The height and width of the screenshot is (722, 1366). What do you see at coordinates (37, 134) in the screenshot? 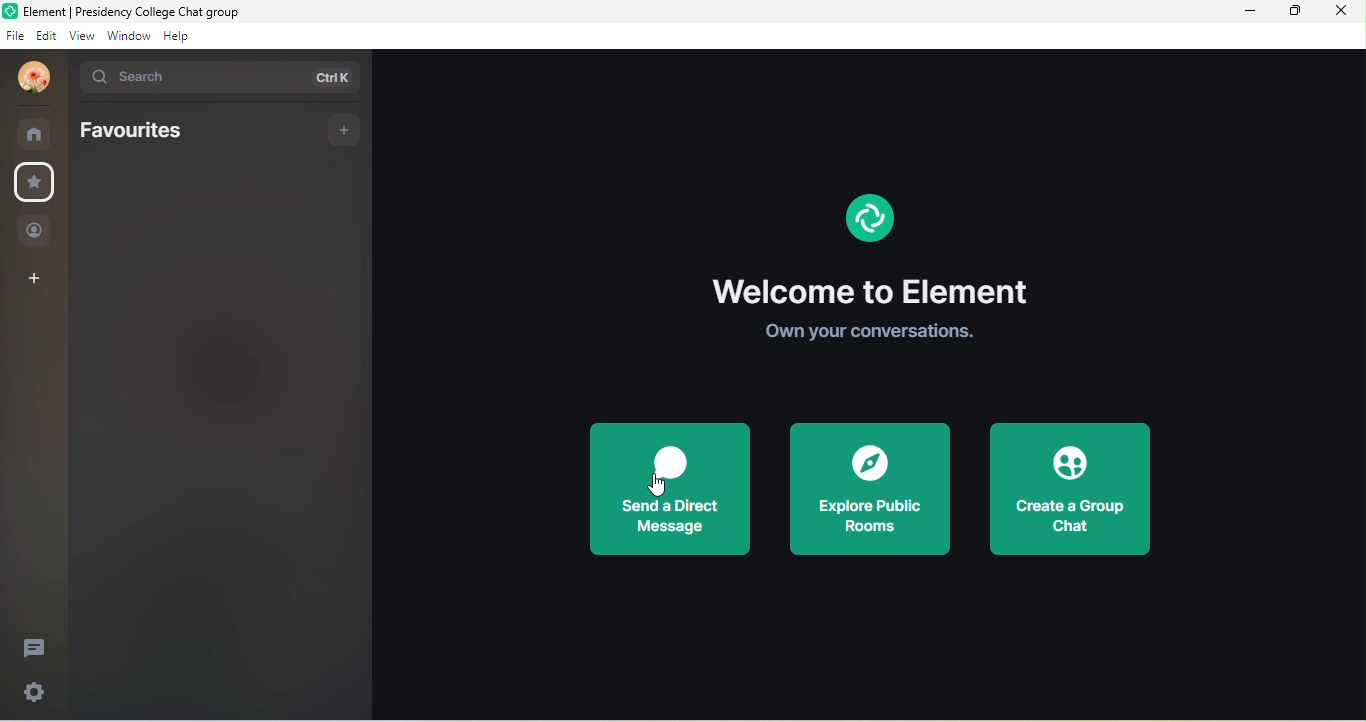
I see `rooms` at bounding box center [37, 134].